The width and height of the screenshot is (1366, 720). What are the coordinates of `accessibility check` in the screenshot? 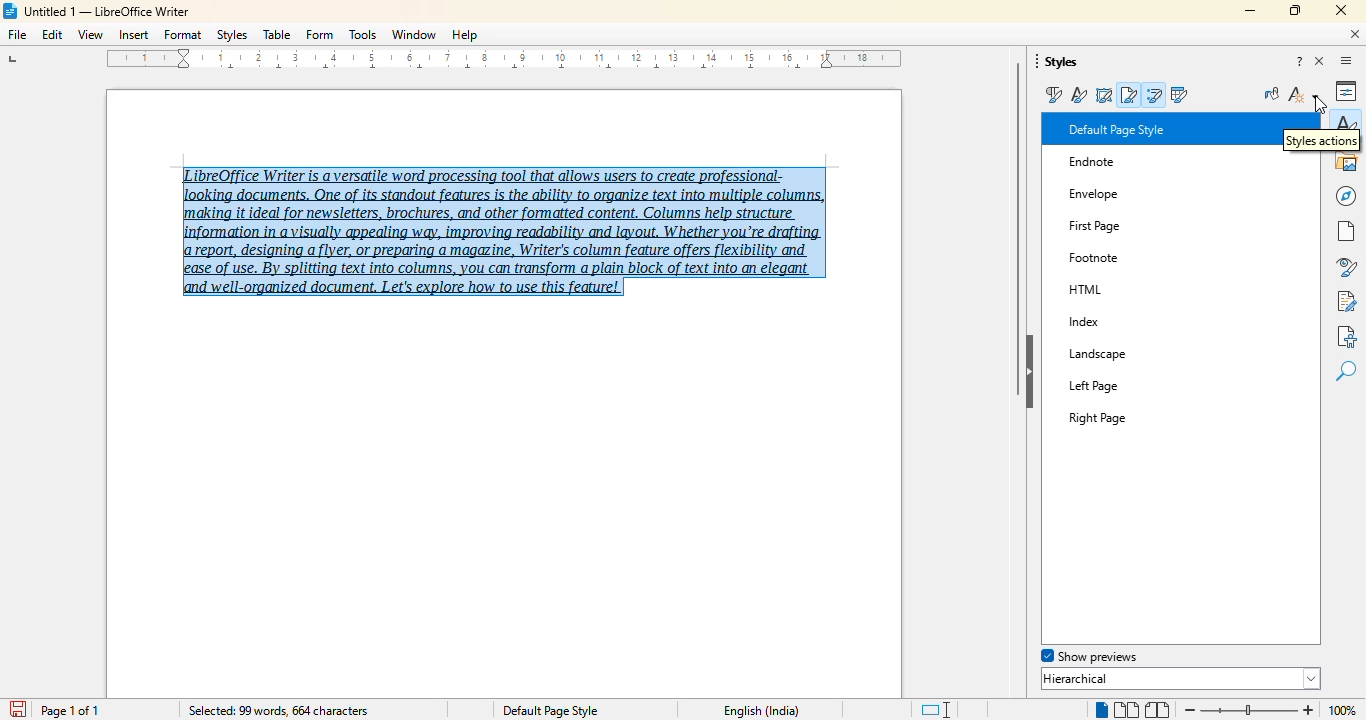 It's located at (1346, 336).